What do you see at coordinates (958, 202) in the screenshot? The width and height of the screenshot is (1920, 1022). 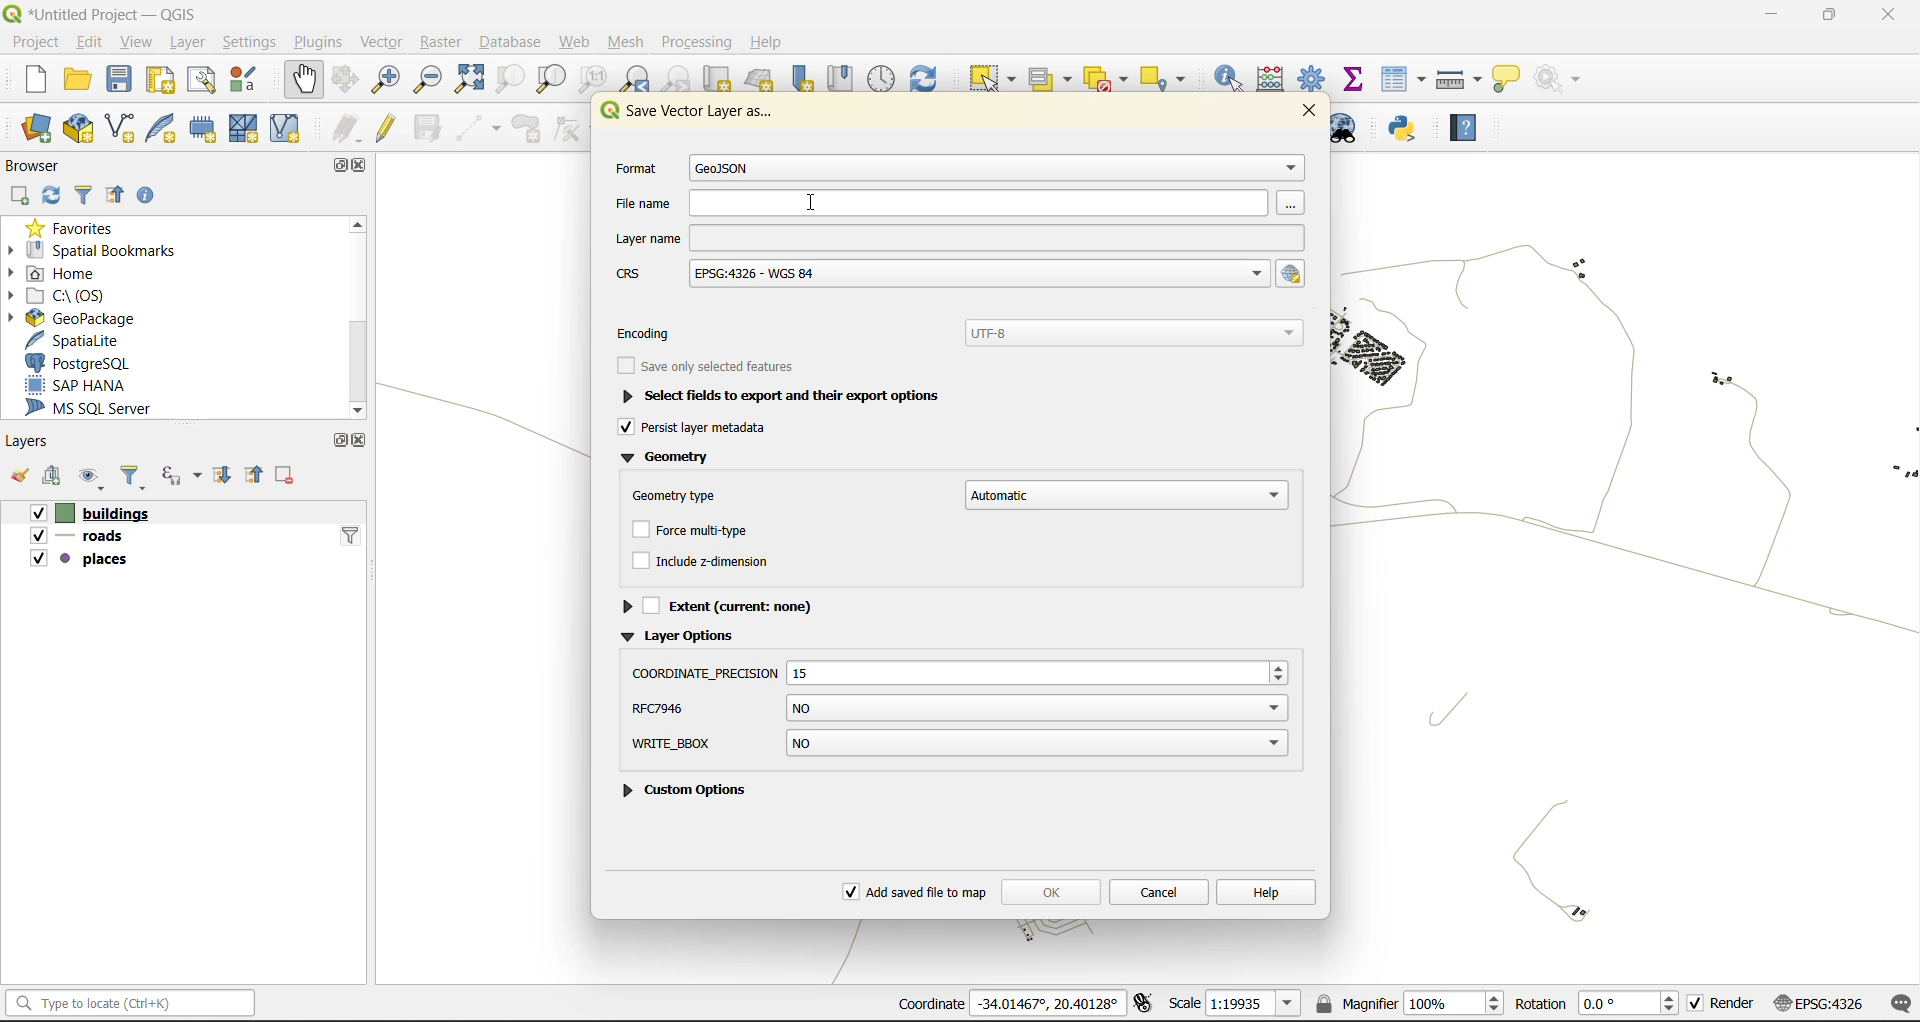 I see `file name` at bounding box center [958, 202].